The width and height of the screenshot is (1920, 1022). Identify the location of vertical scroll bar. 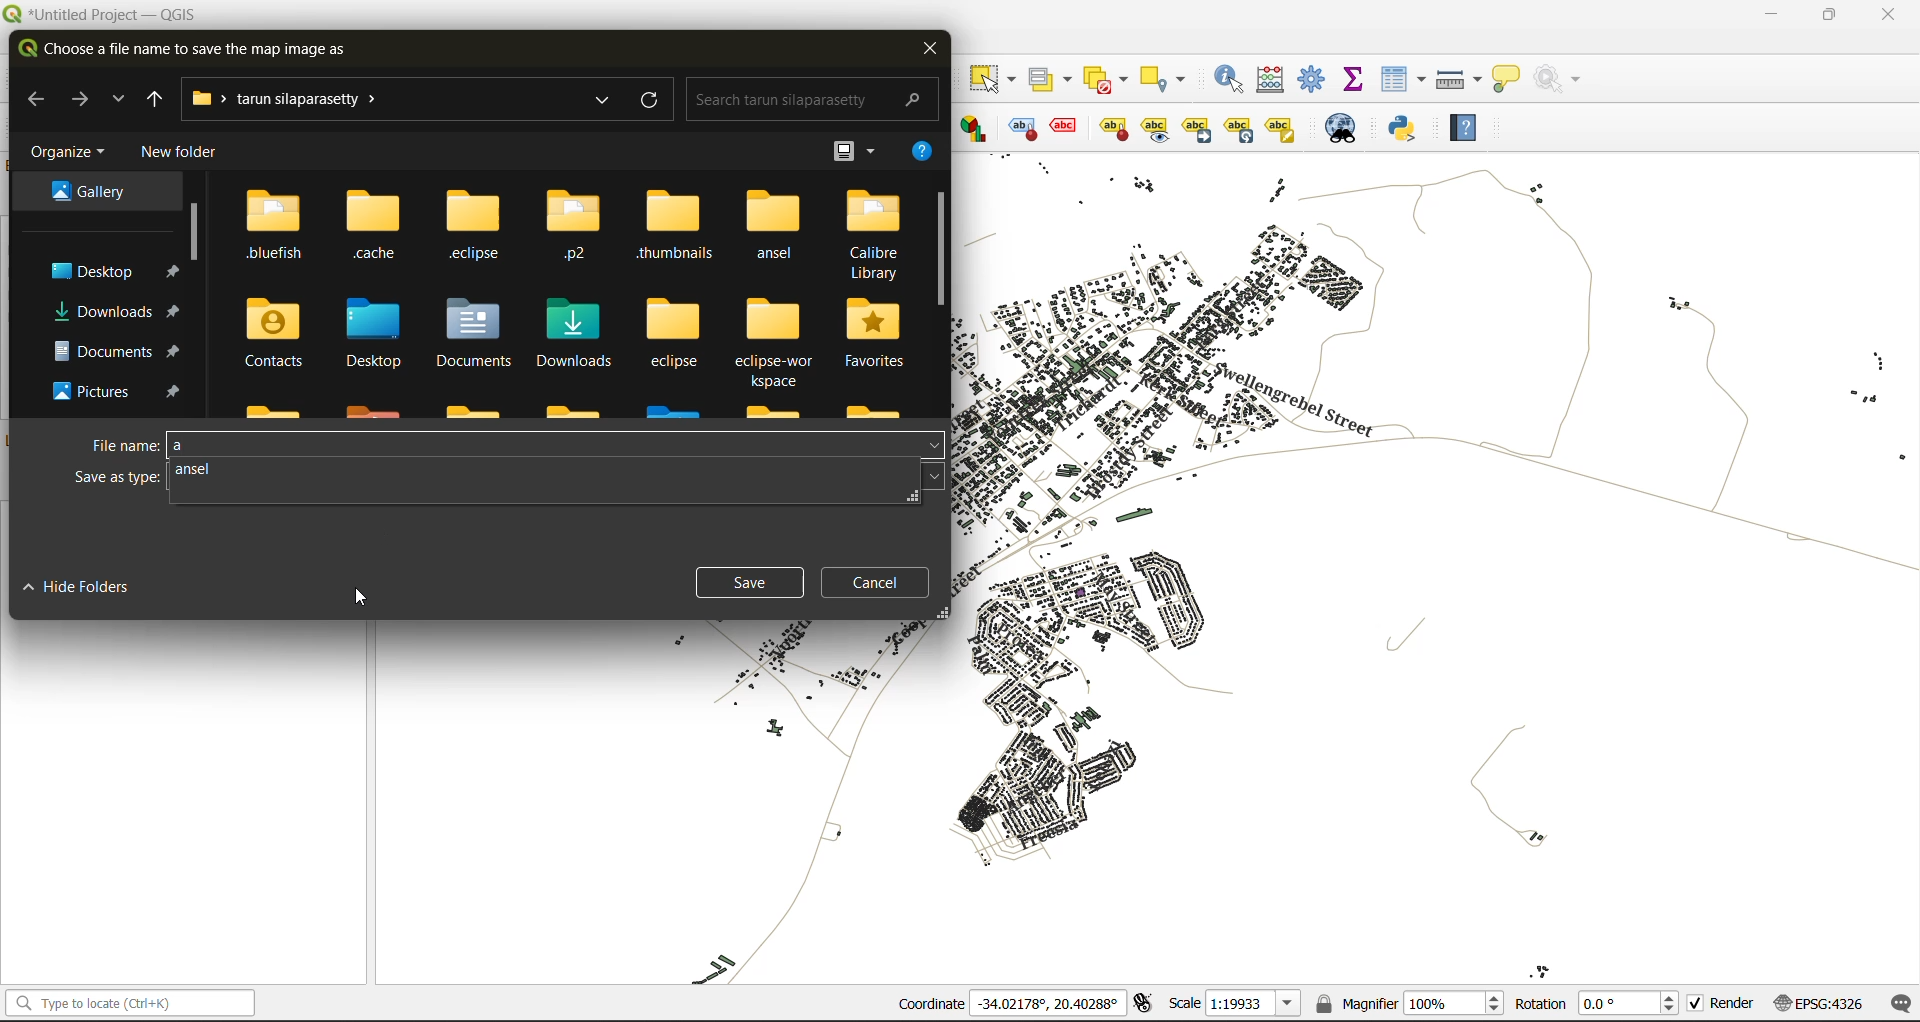
(940, 251).